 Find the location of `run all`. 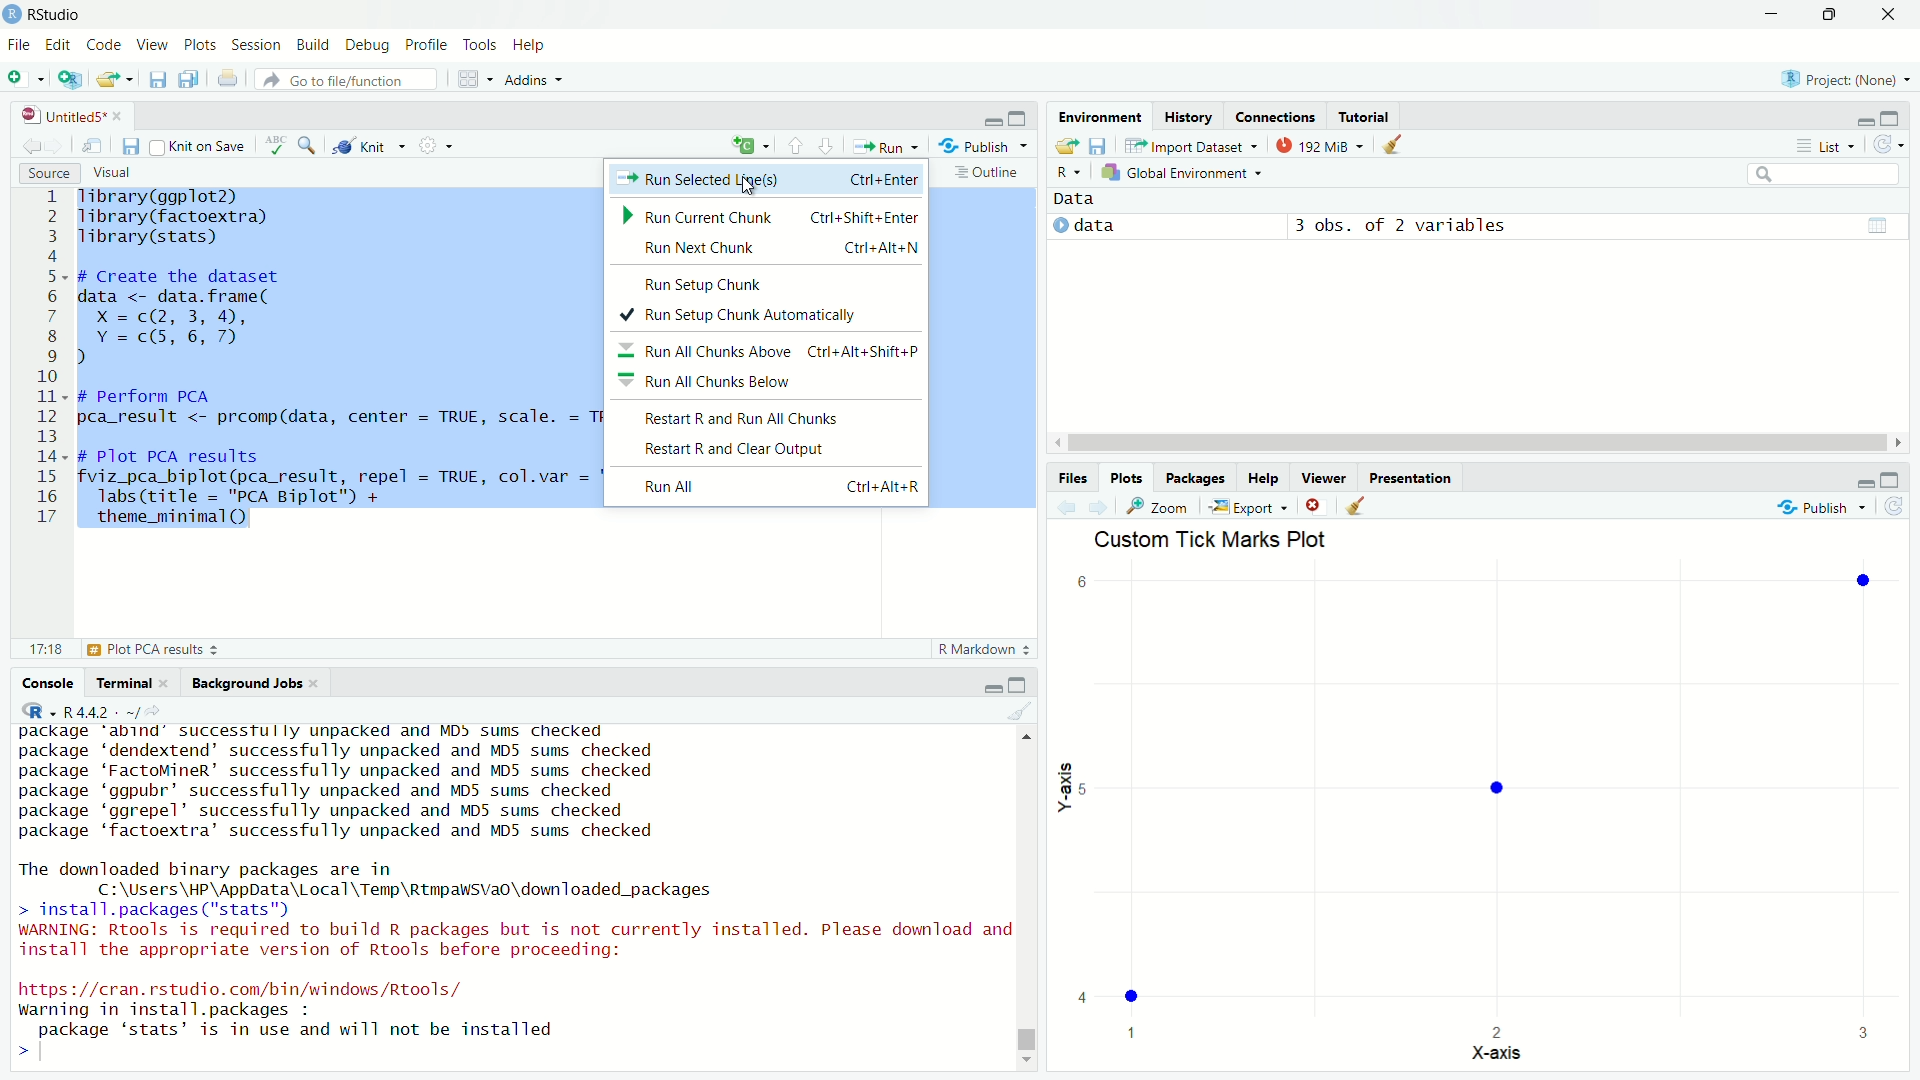

run all is located at coordinates (772, 486).